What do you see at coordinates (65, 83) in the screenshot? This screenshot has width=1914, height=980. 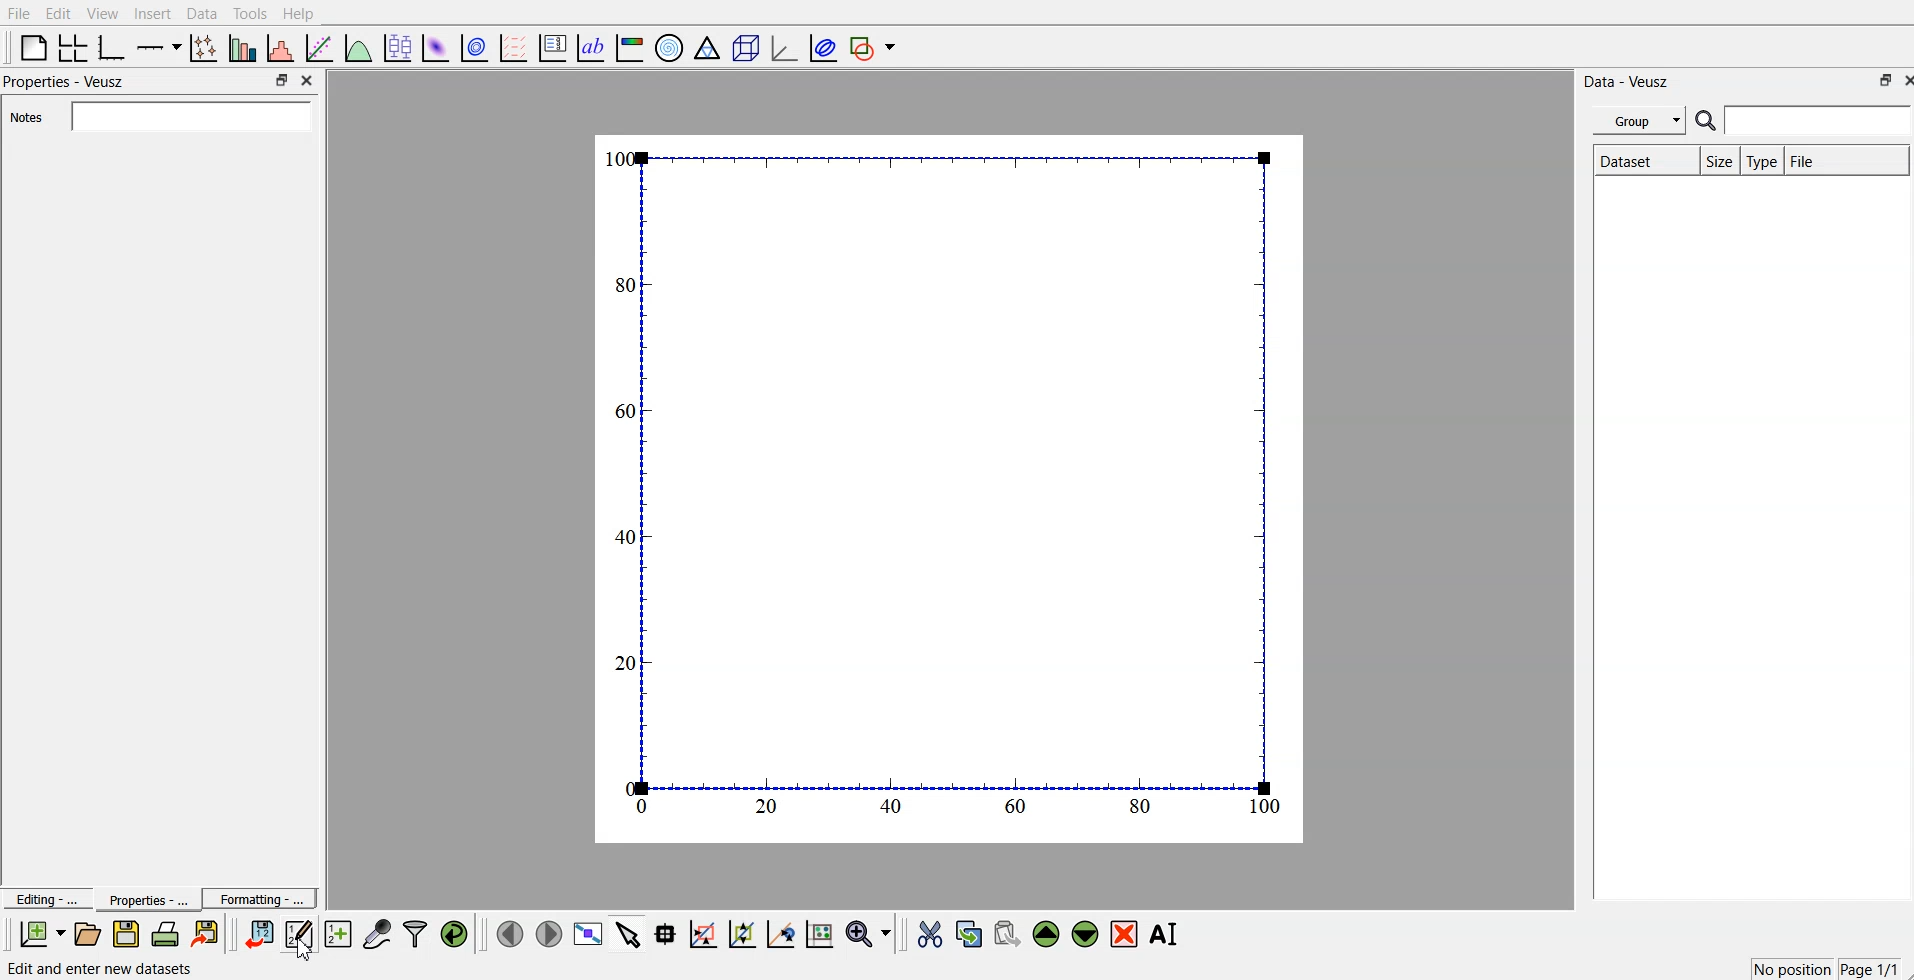 I see `Properties - Veusz` at bounding box center [65, 83].